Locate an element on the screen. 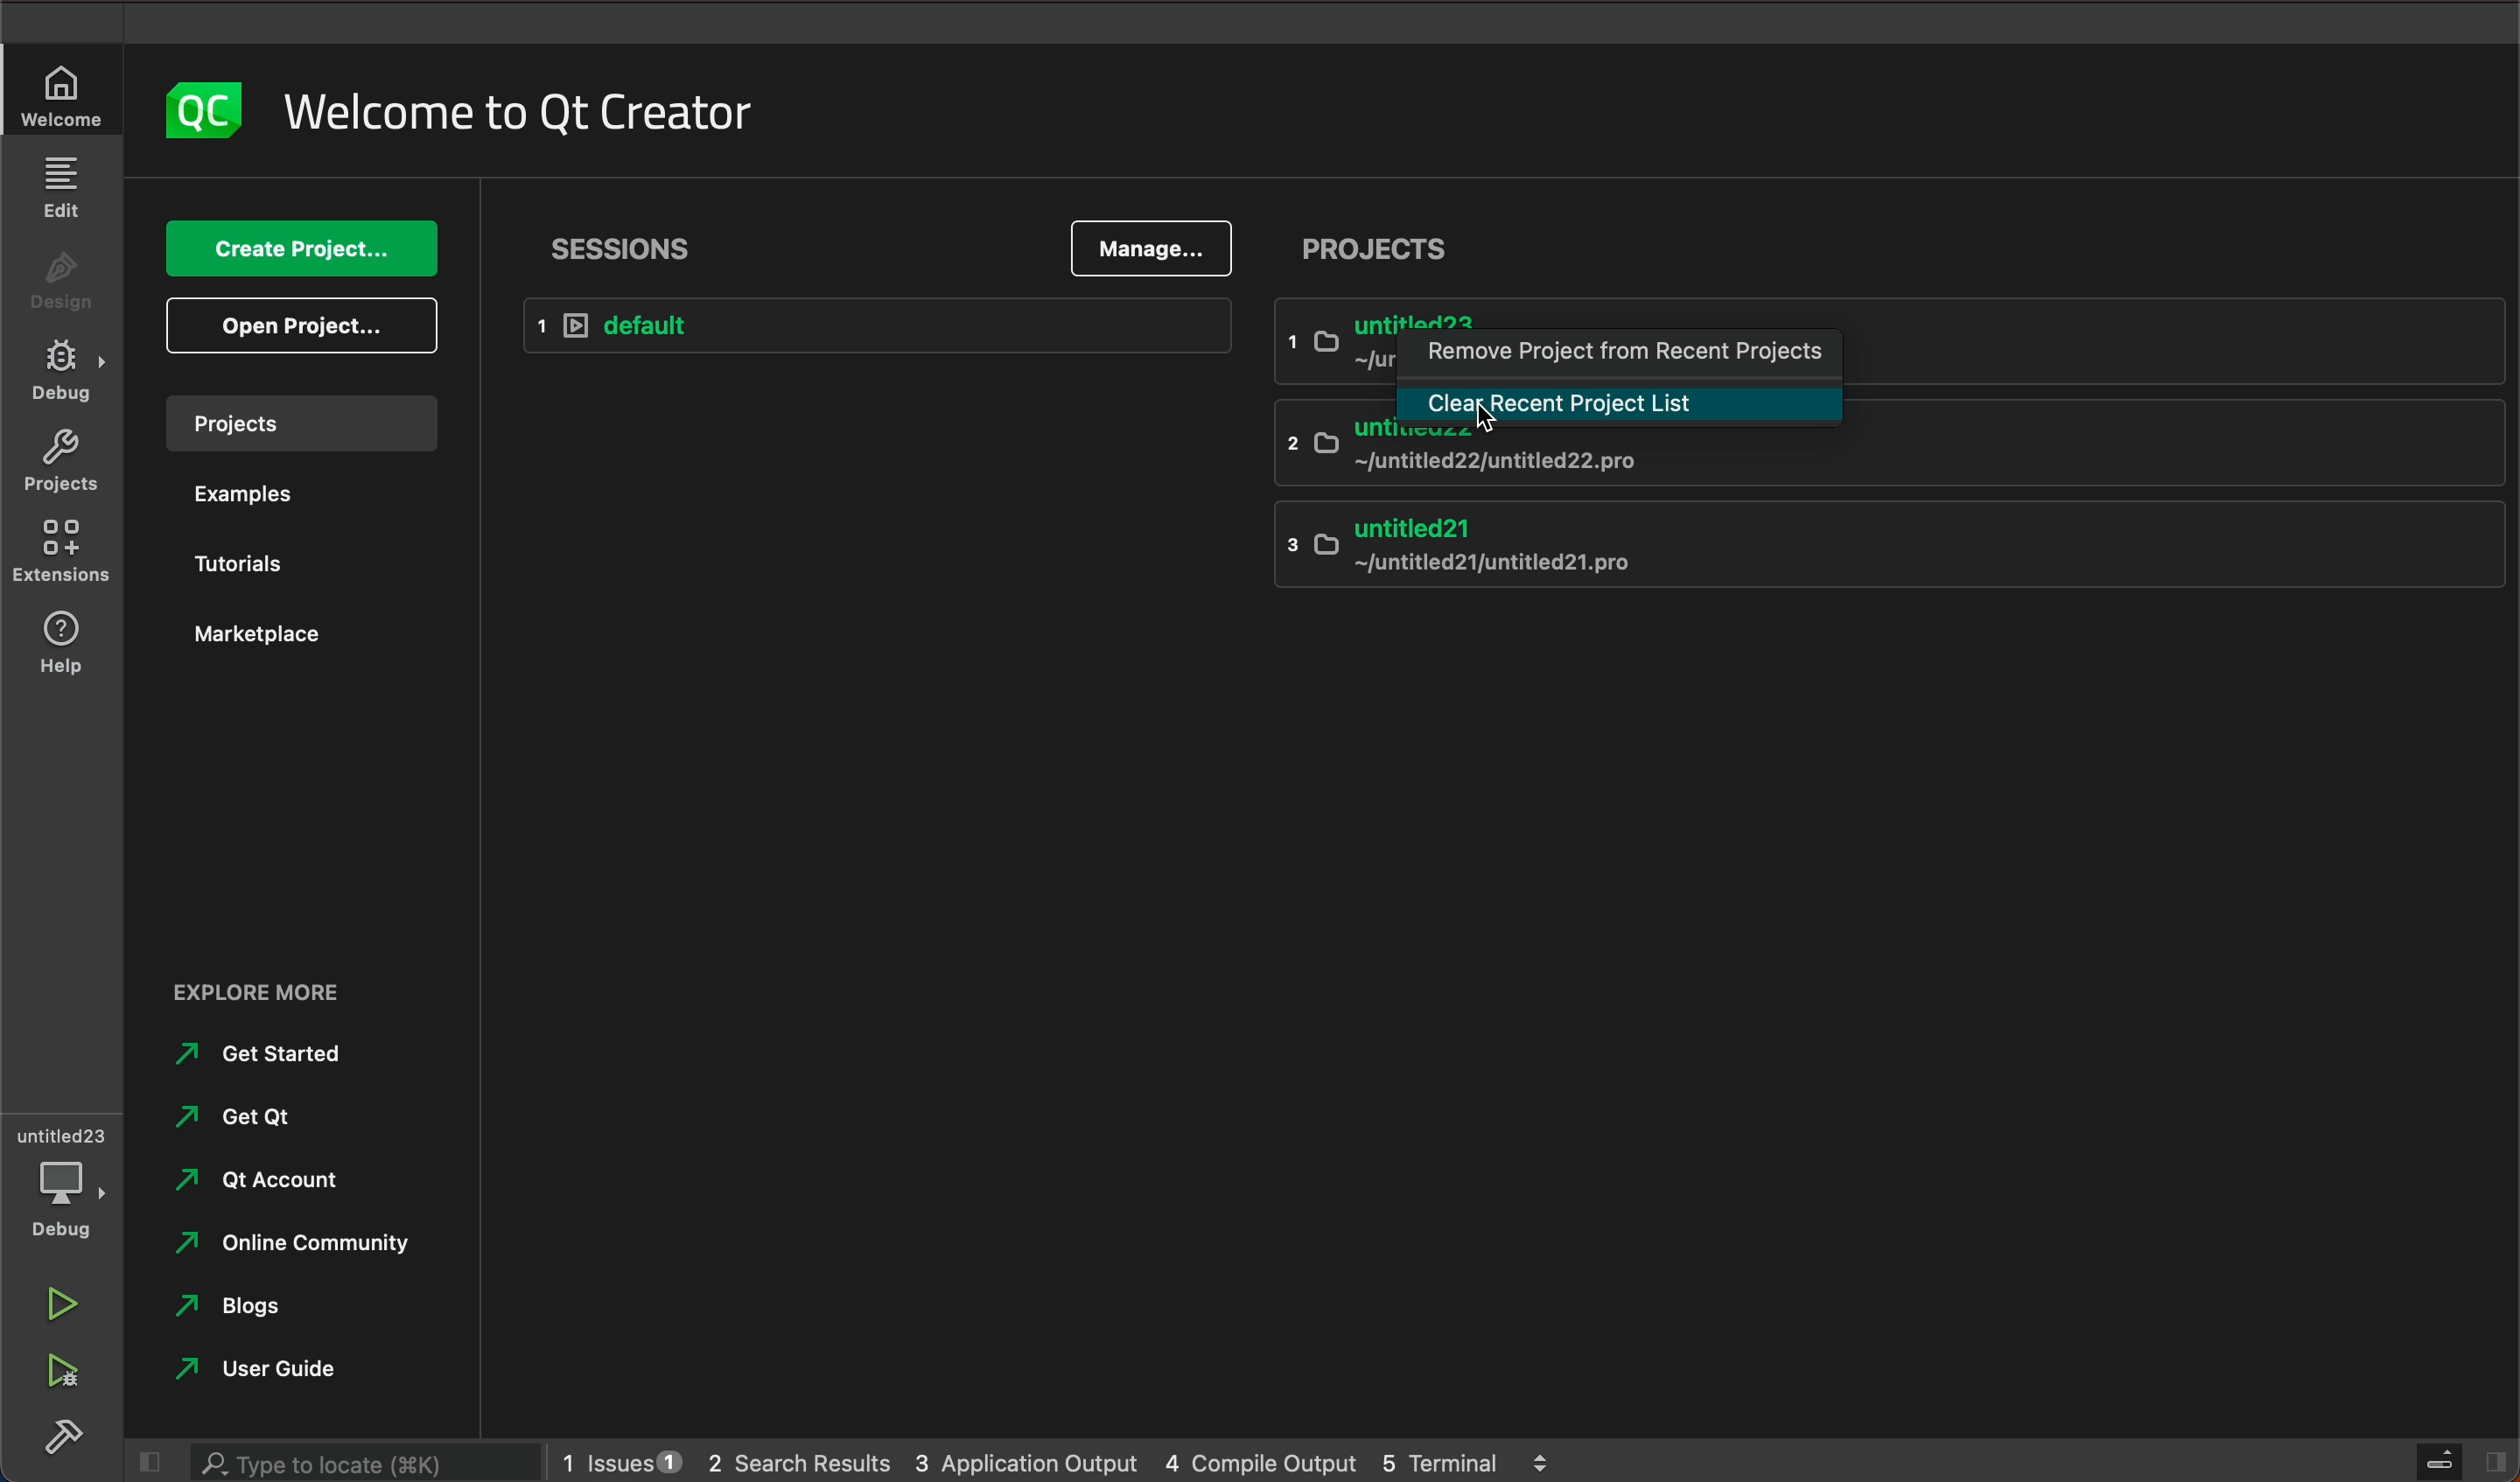  debug is located at coordinates (60, 376).